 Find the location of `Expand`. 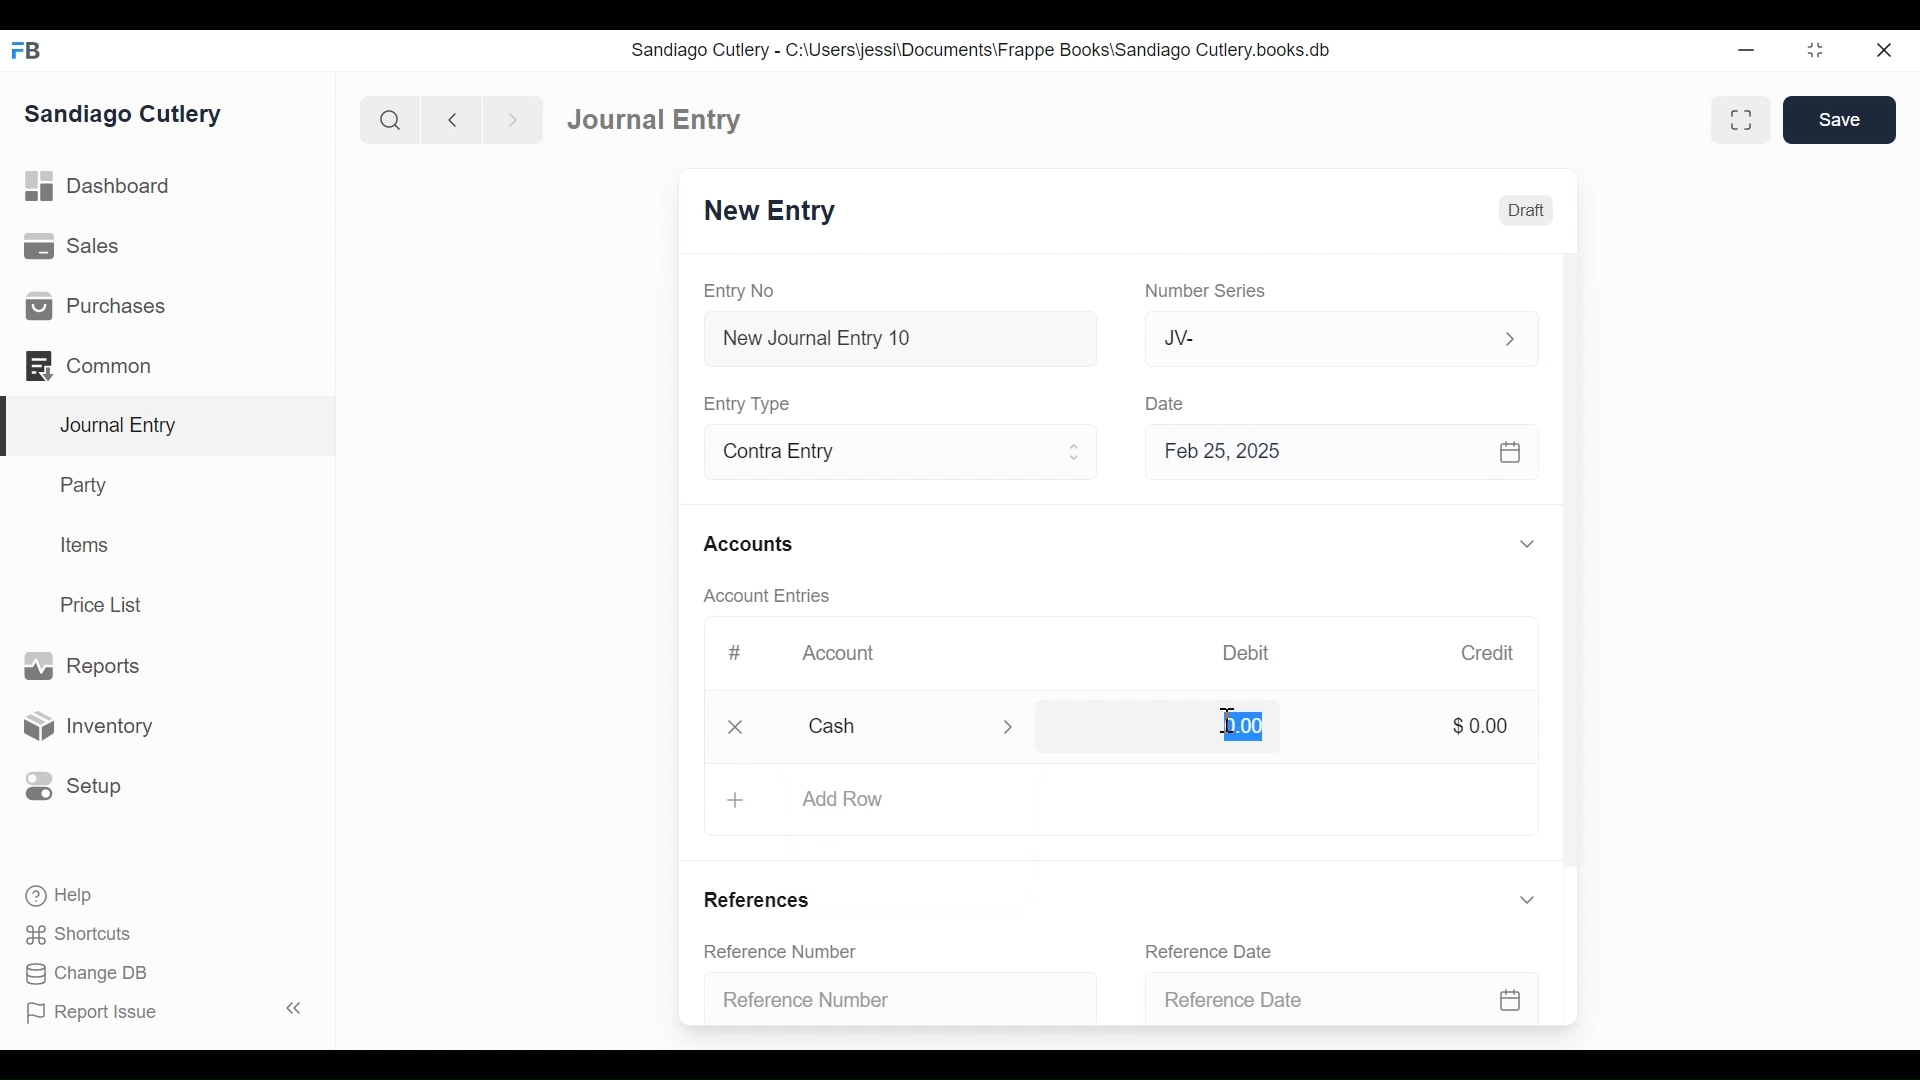

Expand is located at coordinates (1530, 903).